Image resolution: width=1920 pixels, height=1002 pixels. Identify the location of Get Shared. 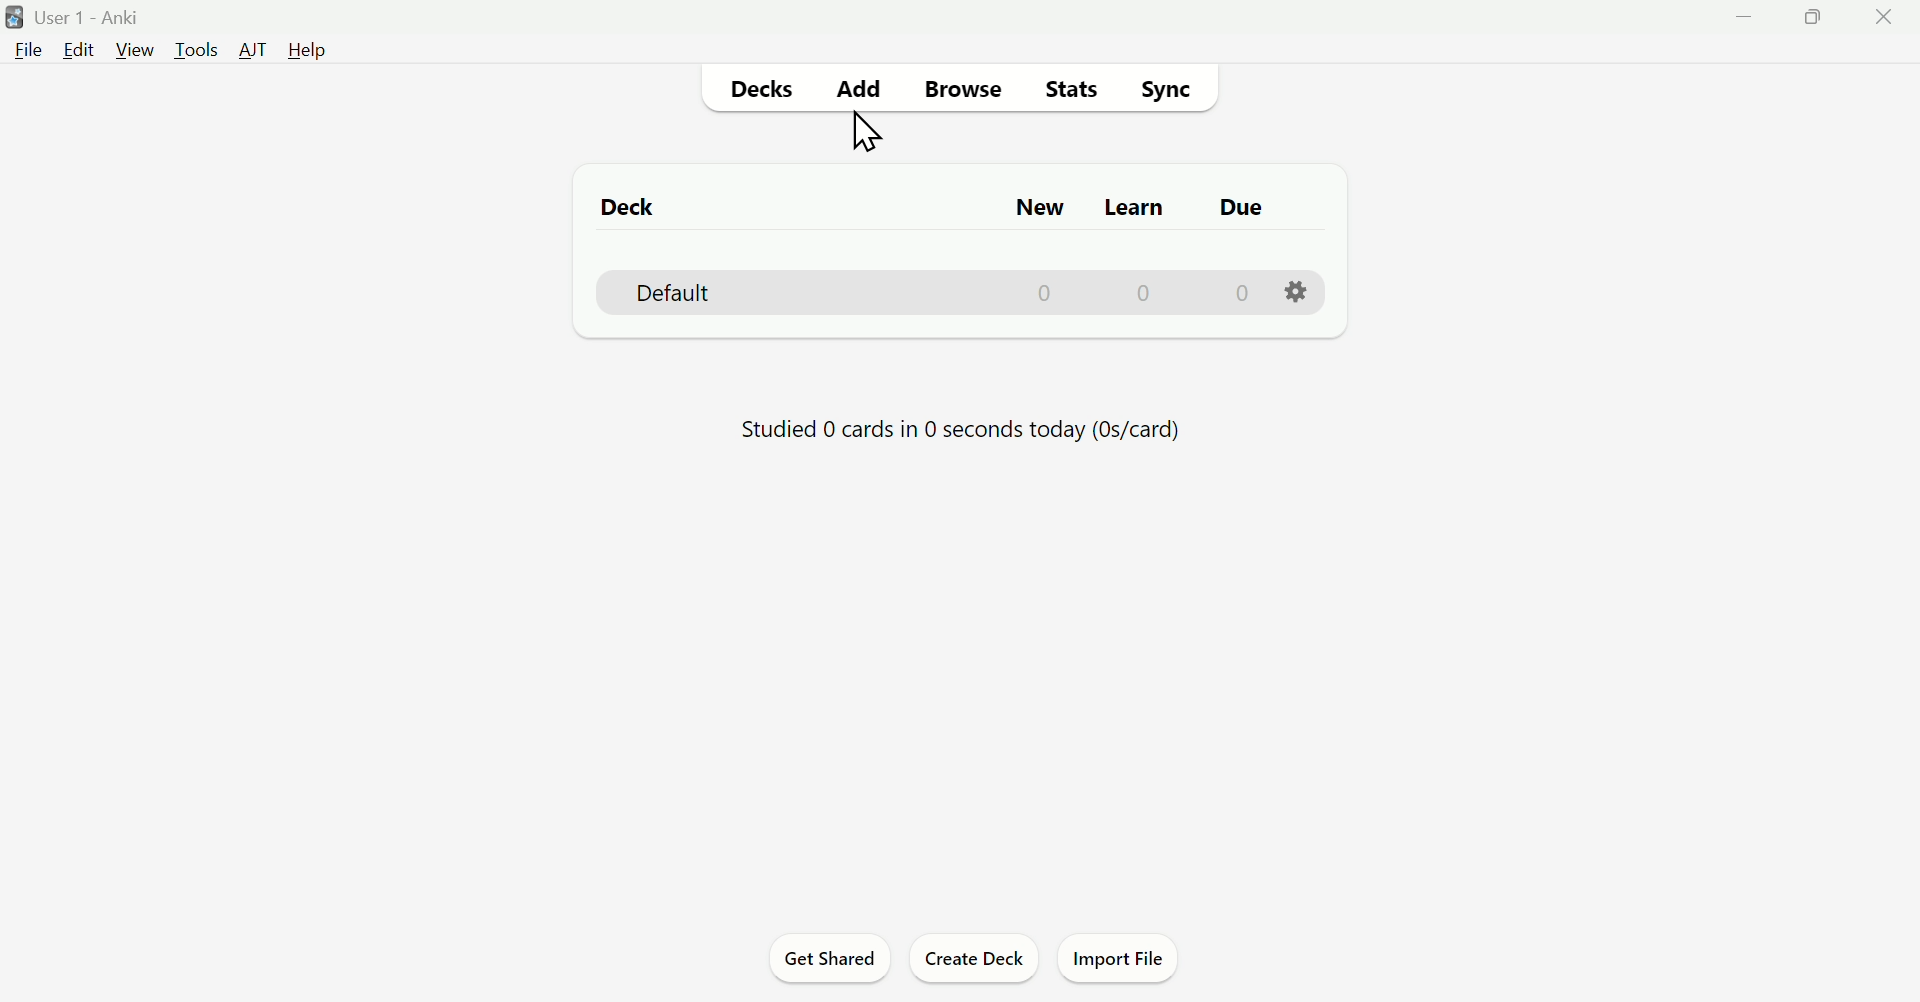
(821, 960).